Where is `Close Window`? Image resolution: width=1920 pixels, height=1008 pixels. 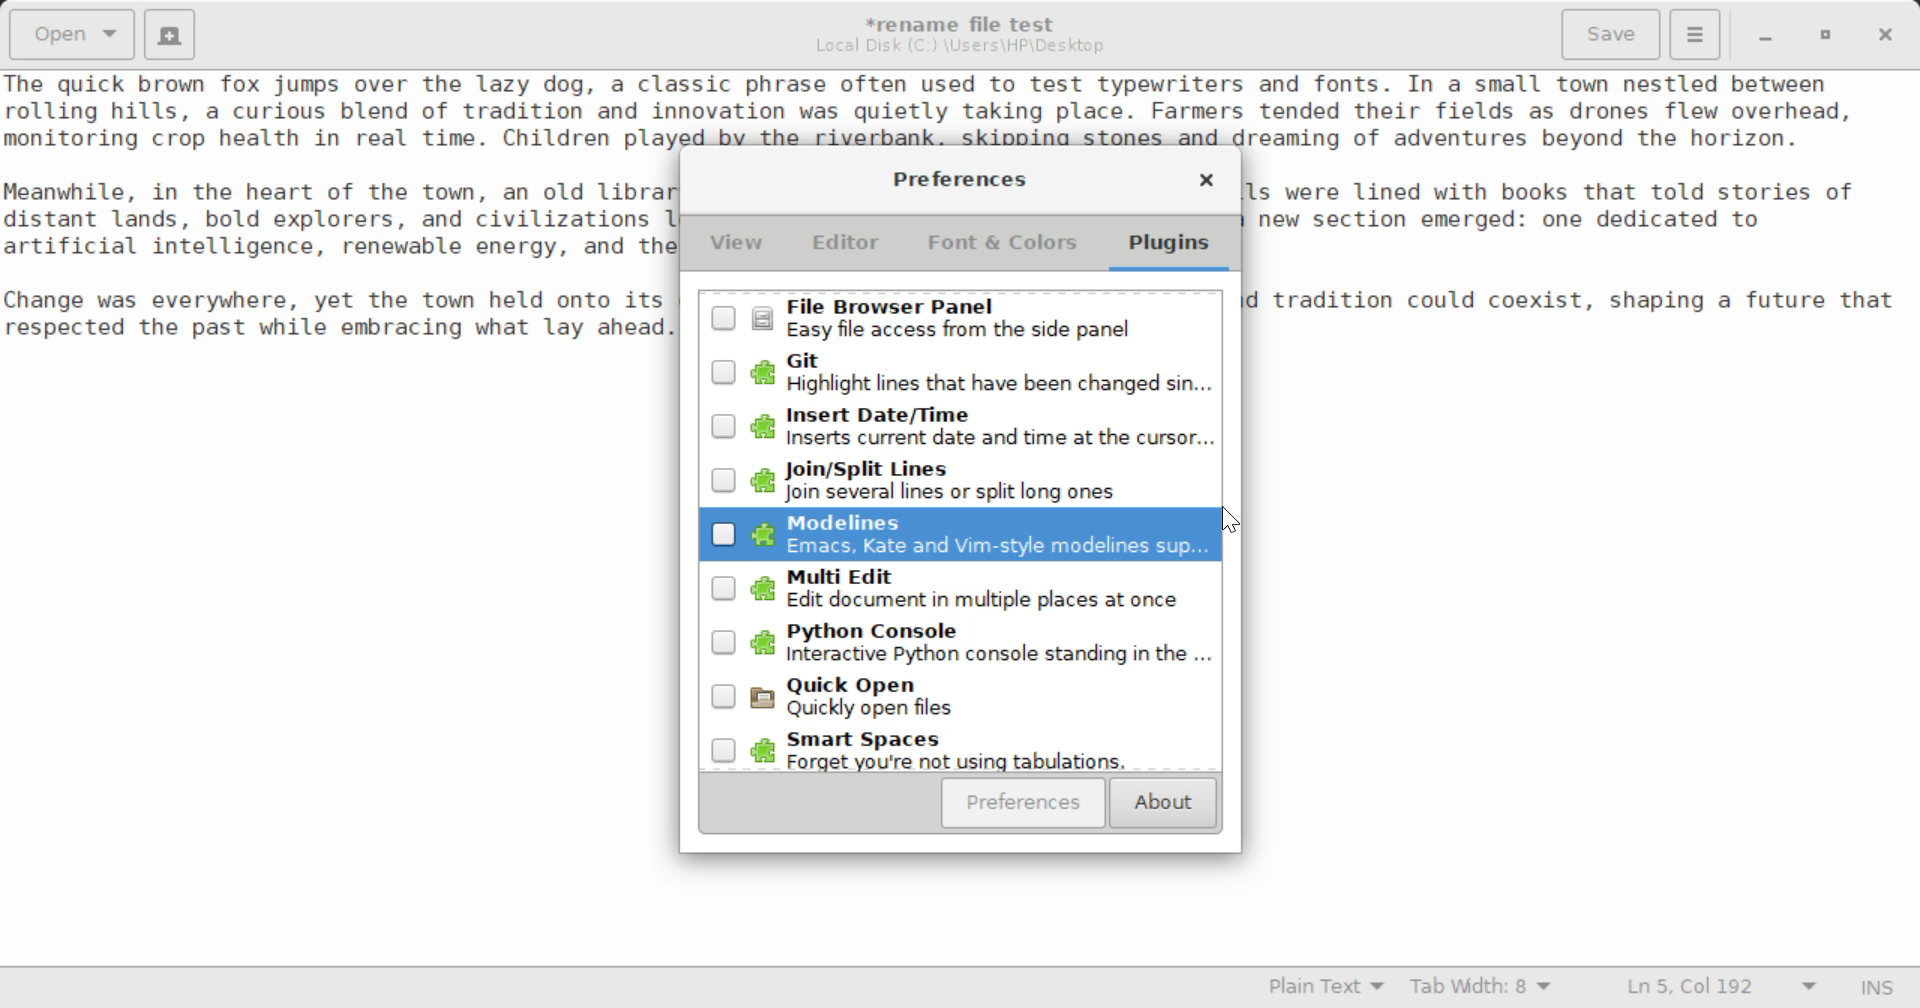 Close Window is located at coordinates (1888, 33).